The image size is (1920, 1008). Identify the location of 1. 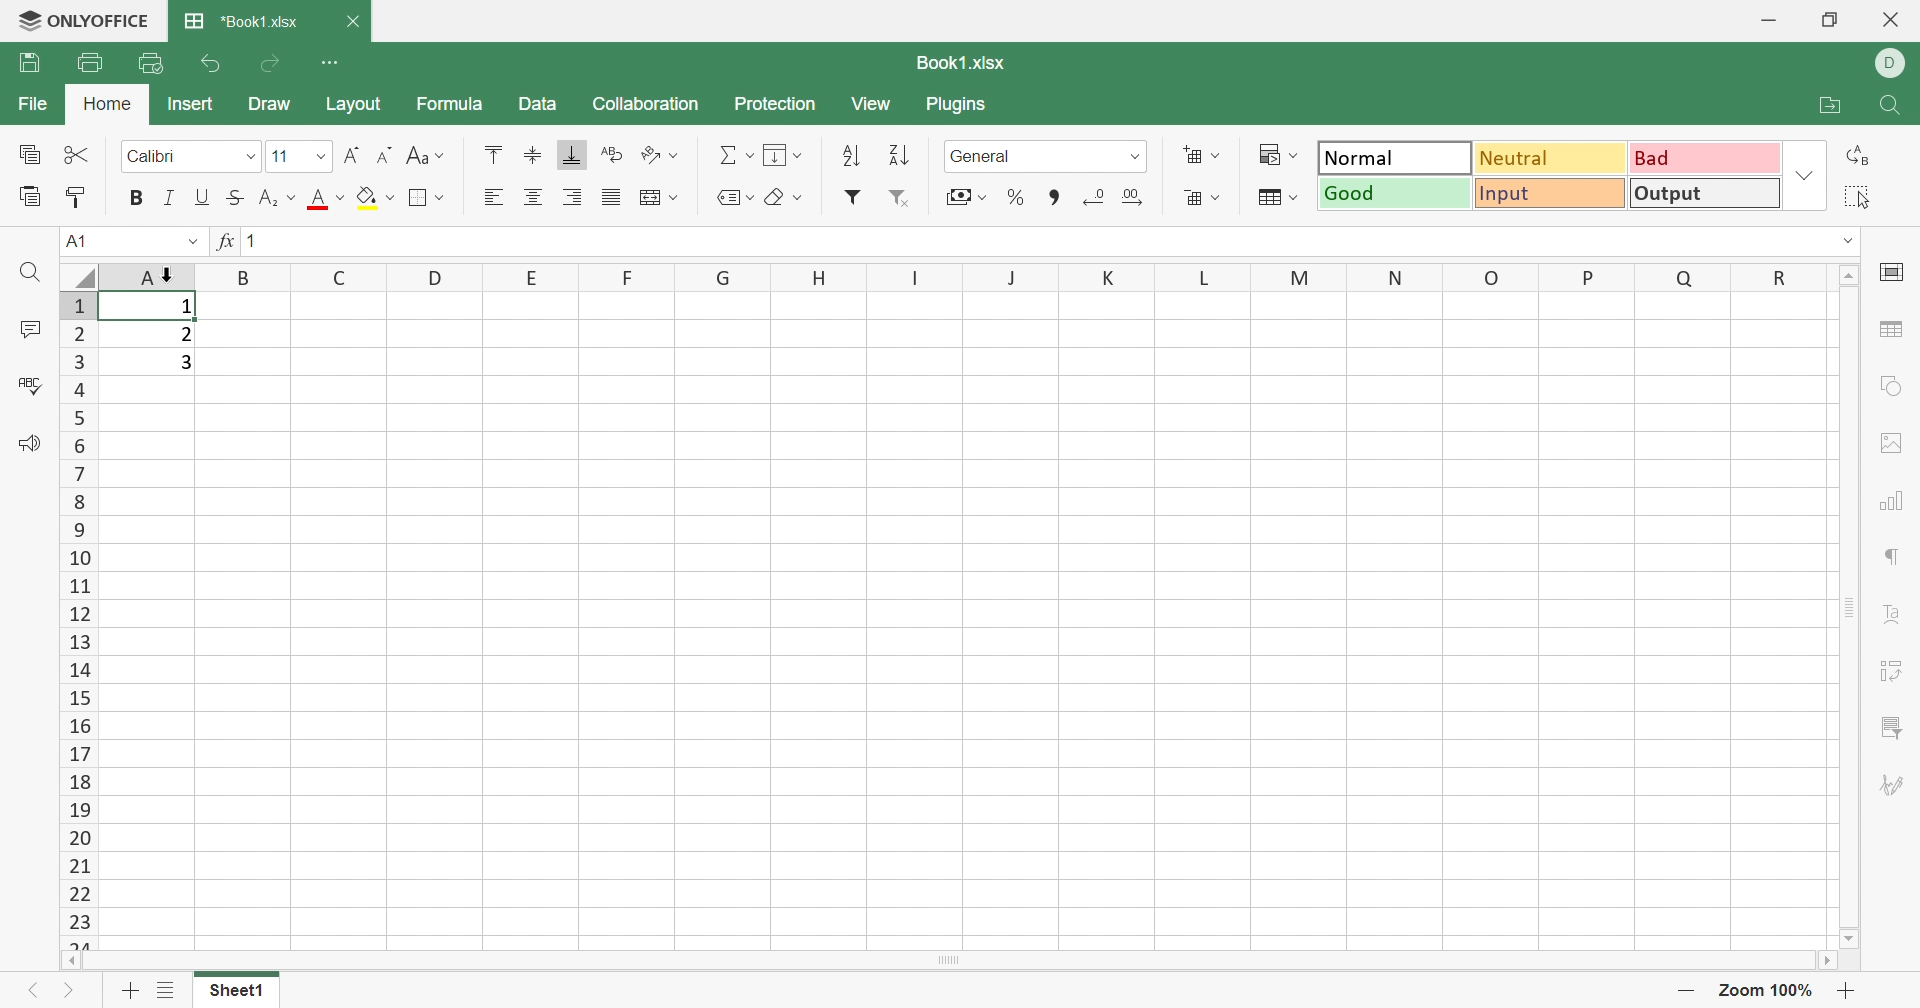
(186, 307).